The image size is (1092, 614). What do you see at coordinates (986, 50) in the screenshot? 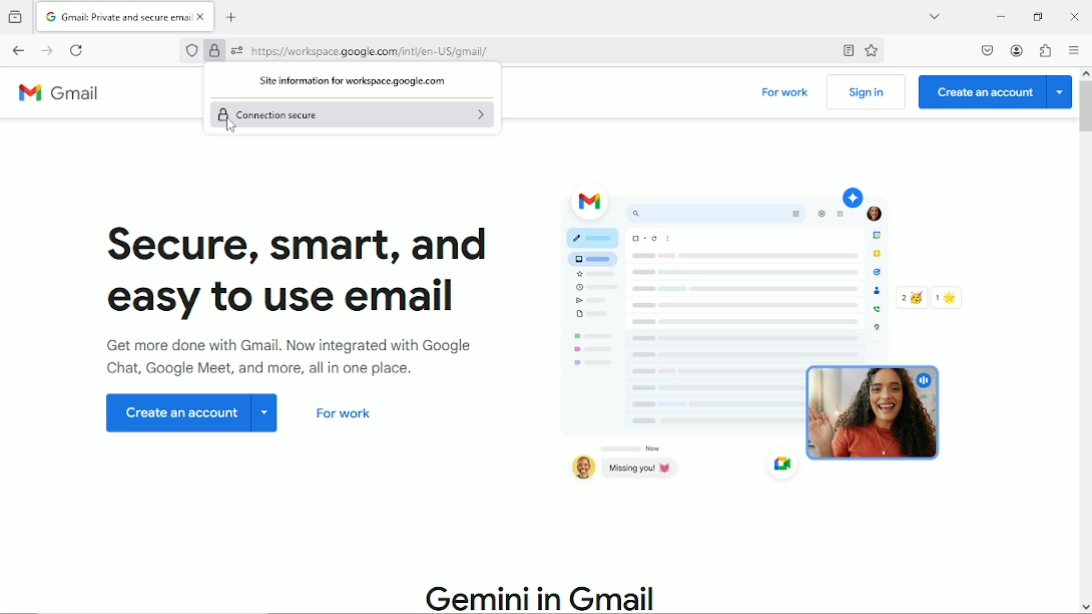
I see `Save to pocket` at bounding box center [986, 50].